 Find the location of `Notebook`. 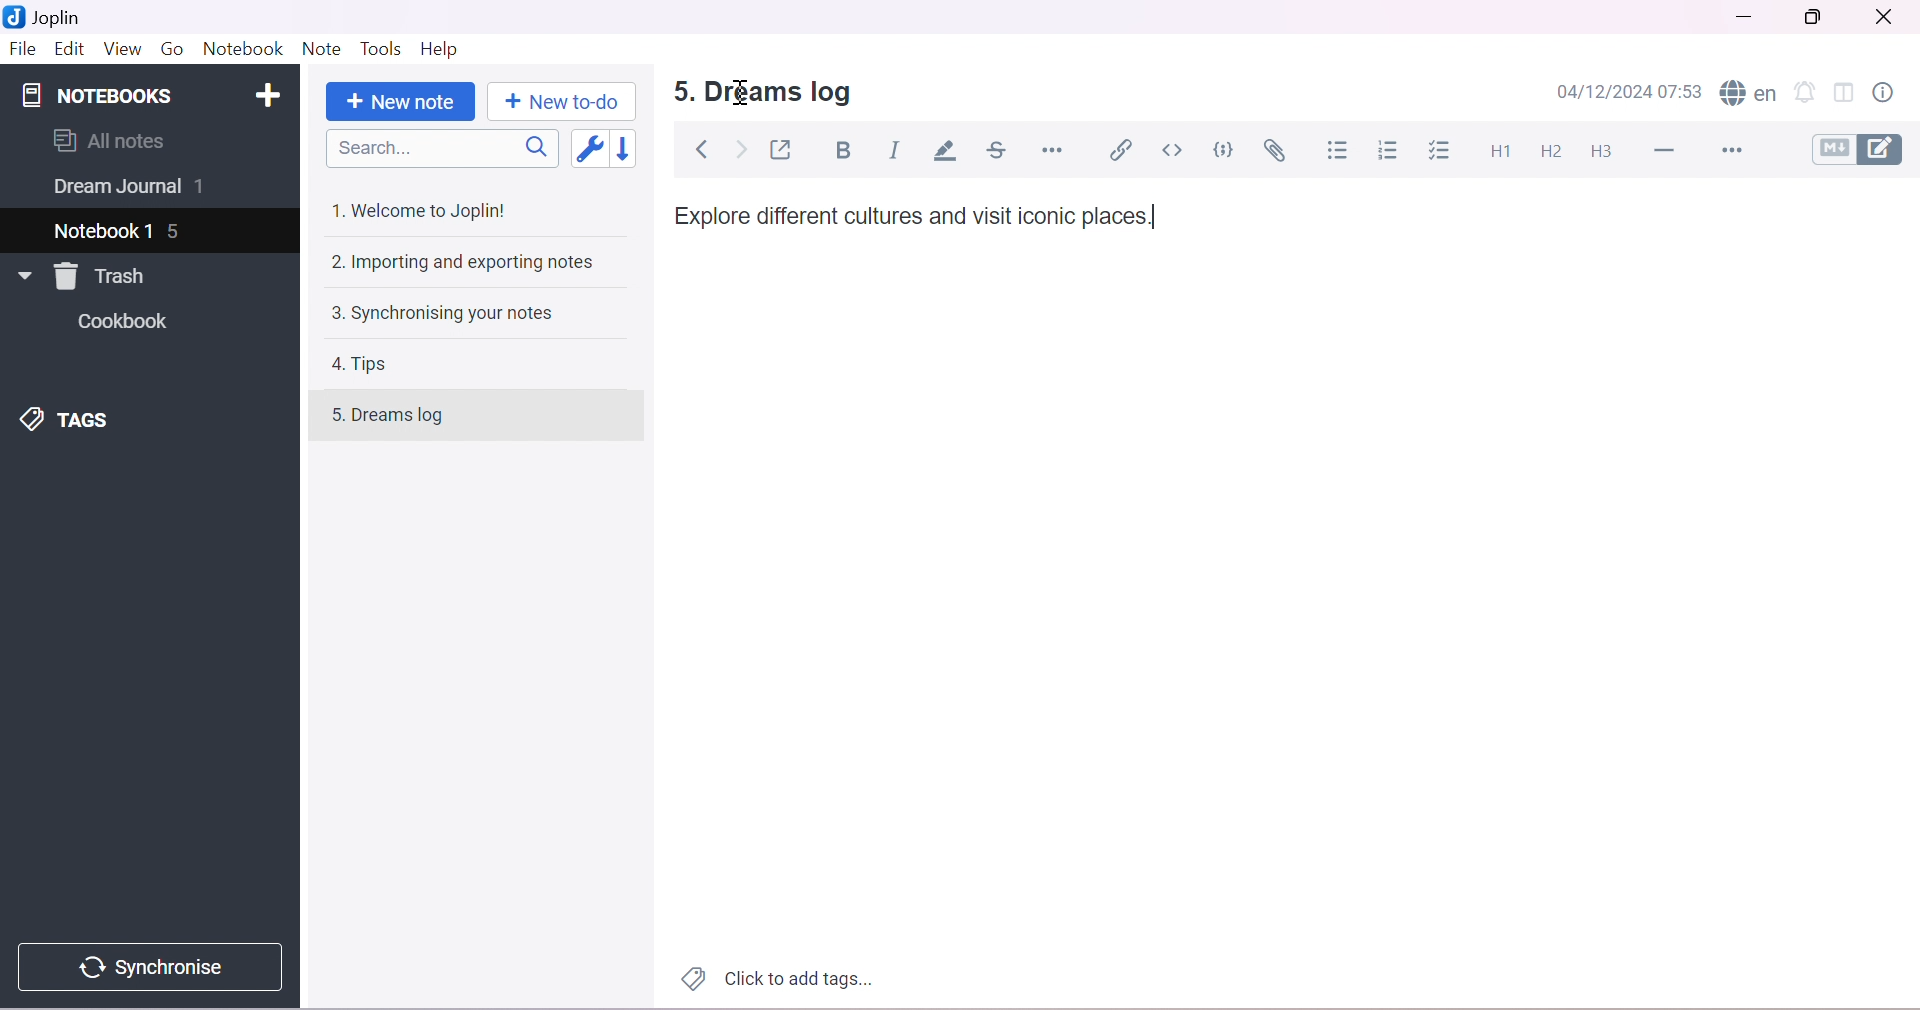

Notebook is located at coordinates (245, 50).